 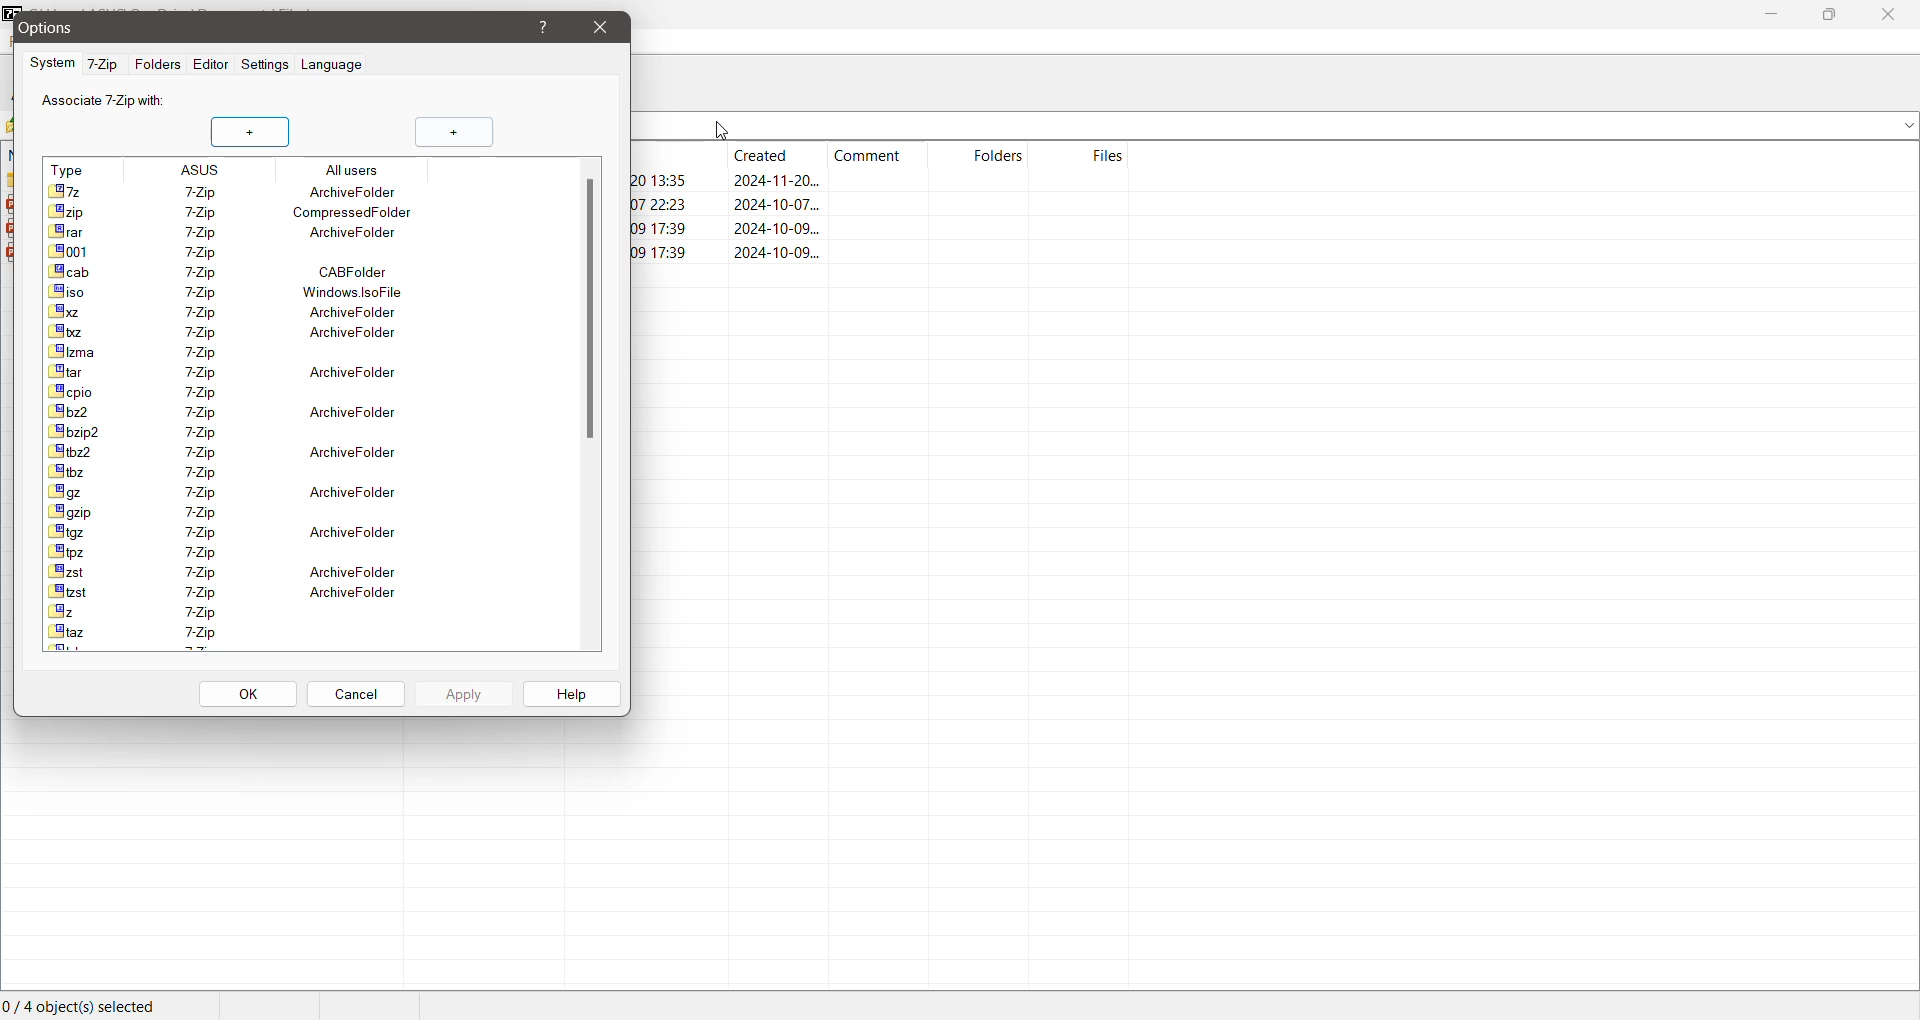 What do you see at coordinates (723, 128) in the screenshot?
I see `Cursor` at bounding box center [723, 128].